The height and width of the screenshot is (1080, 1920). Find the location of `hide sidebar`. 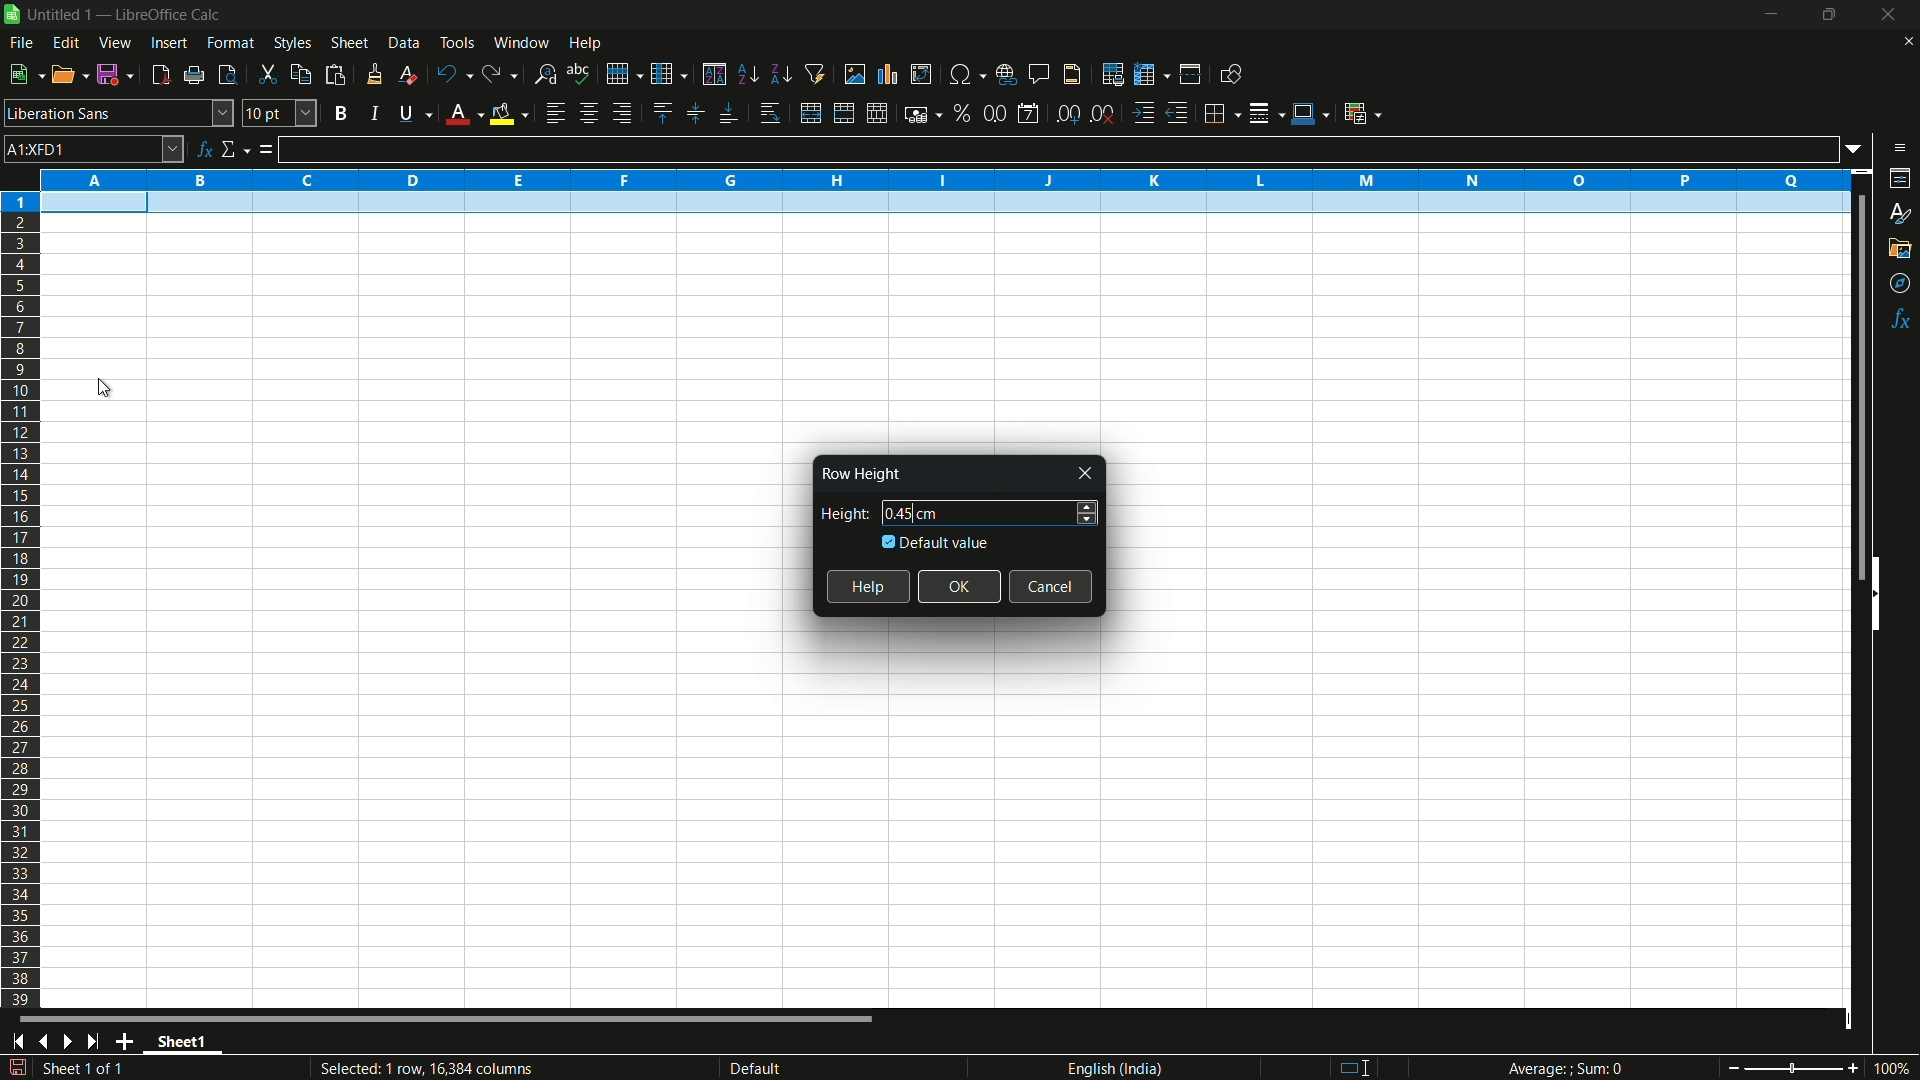

hide sidebar is located at coordinates (1884, 592).